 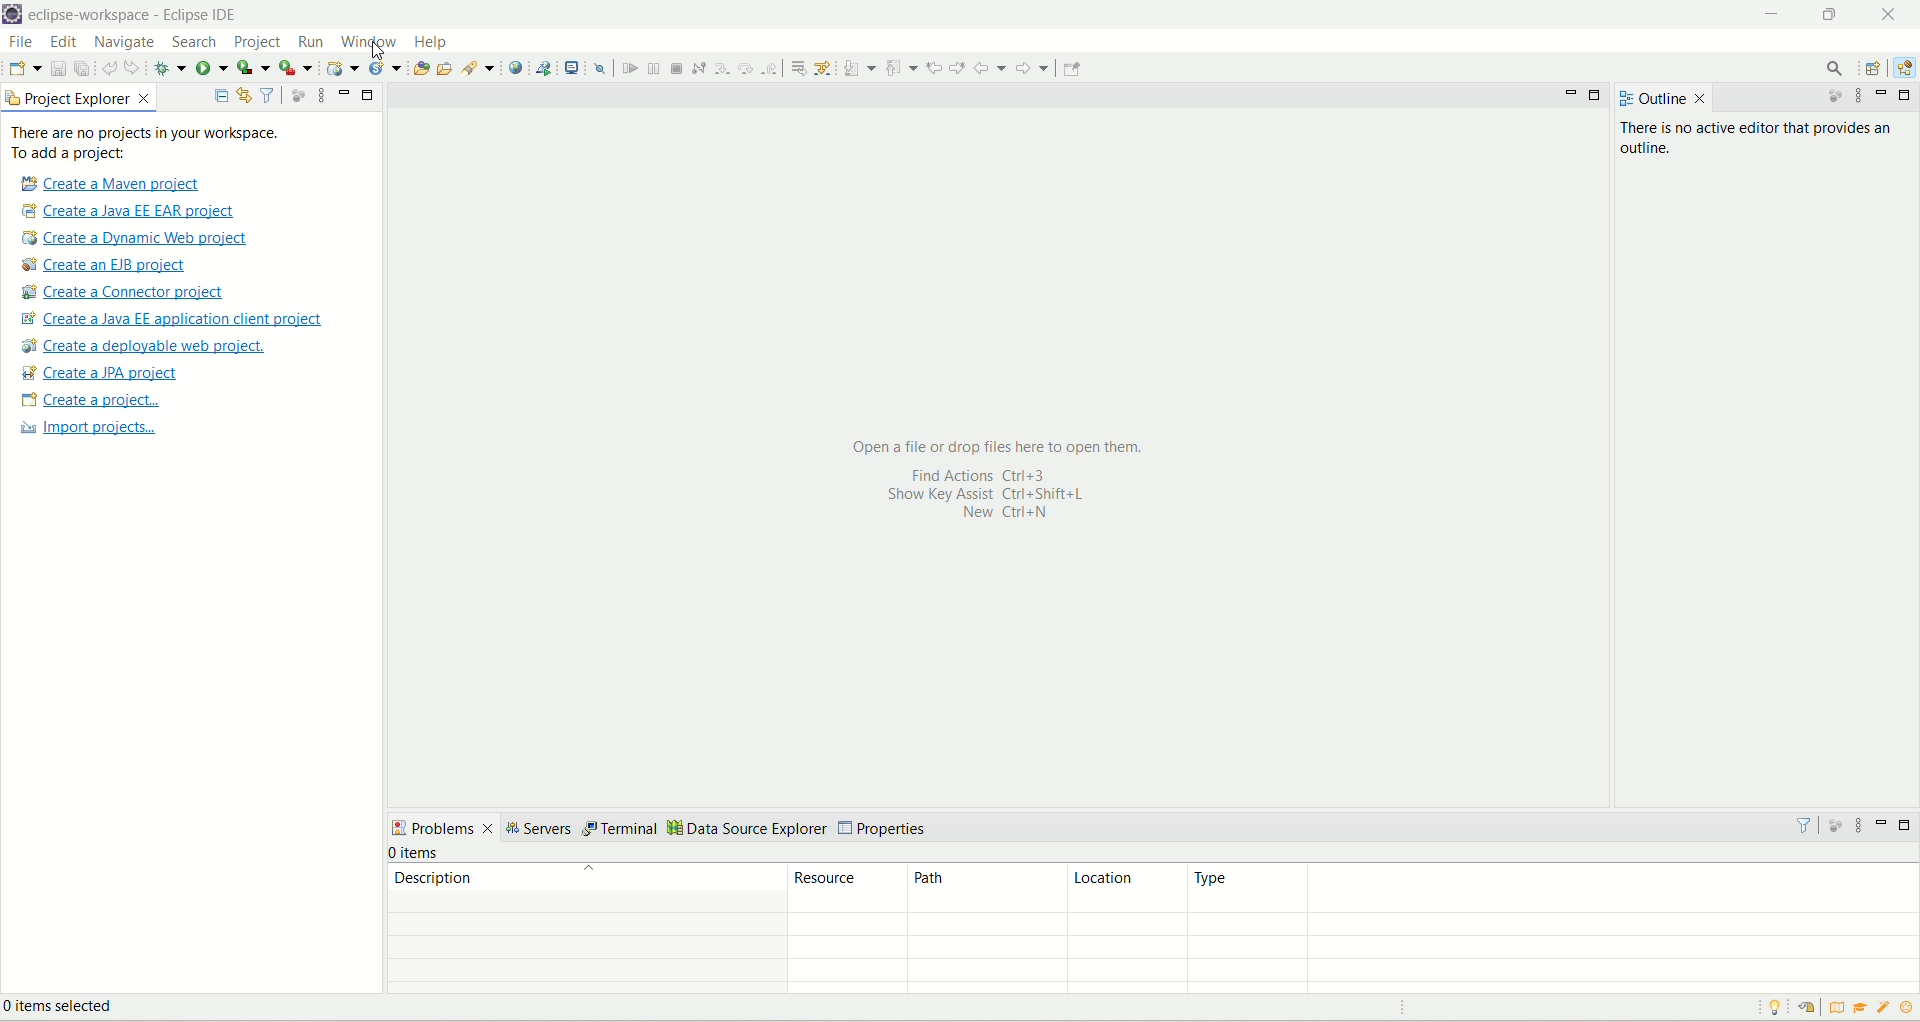 What do you see at coordinates (1833, 823) in the screenshot?
I see `focus on active task` at bounding box center [1833, 823].